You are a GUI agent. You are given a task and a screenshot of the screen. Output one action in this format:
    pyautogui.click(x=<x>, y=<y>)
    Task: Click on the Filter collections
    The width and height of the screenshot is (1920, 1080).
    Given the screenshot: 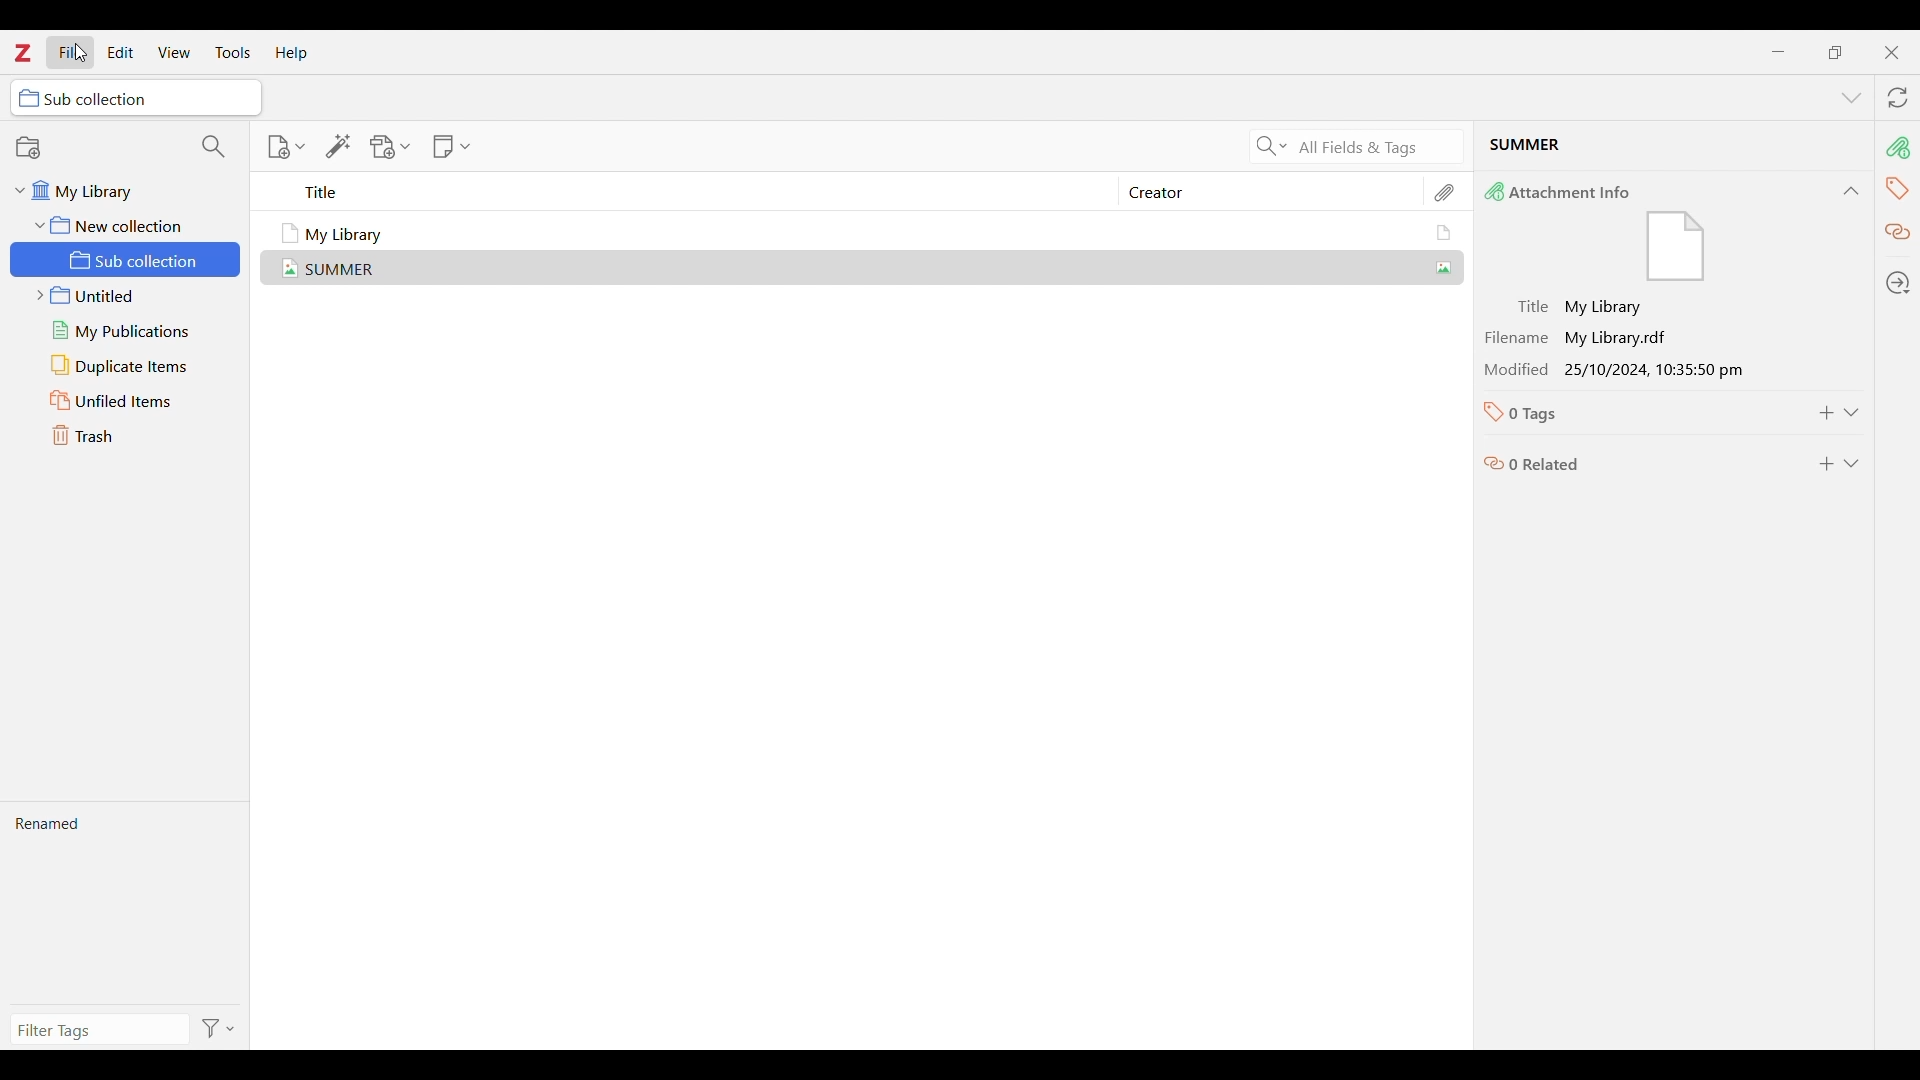 What is the action you would take?
    pyautogui.click(x=214, y=146)
    